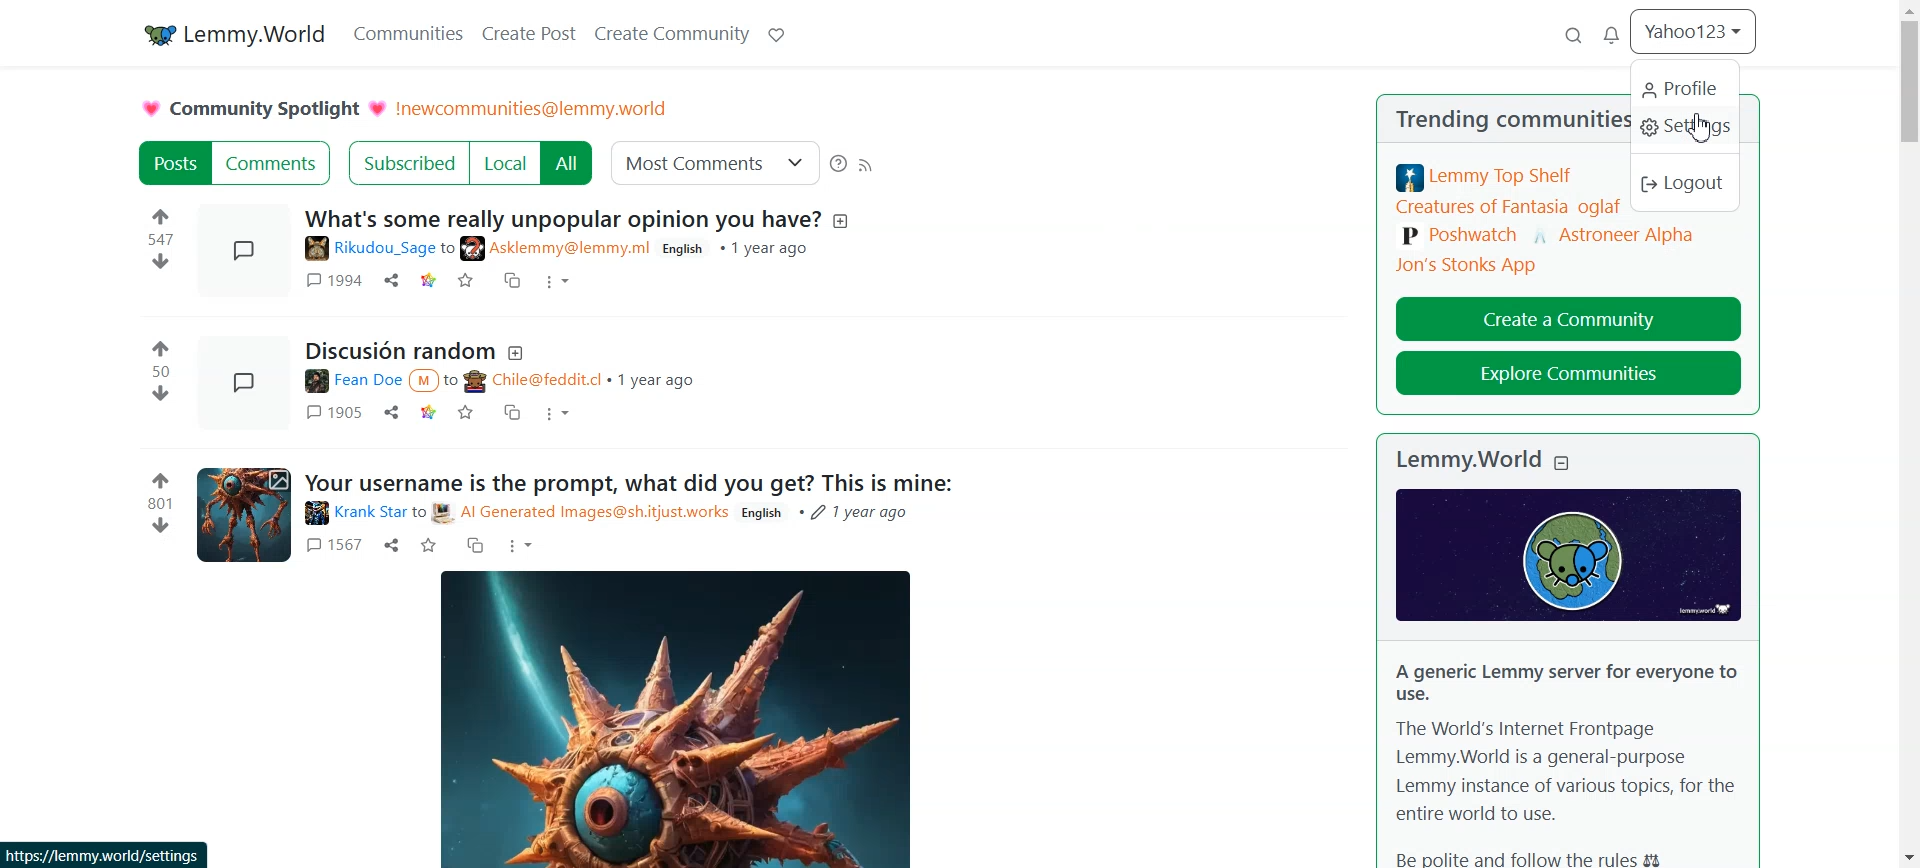 This screenshot has height=868, width=1920. Describe the element at coordinates (1612, 37) in the screenshot. I see `notifications` at that location.